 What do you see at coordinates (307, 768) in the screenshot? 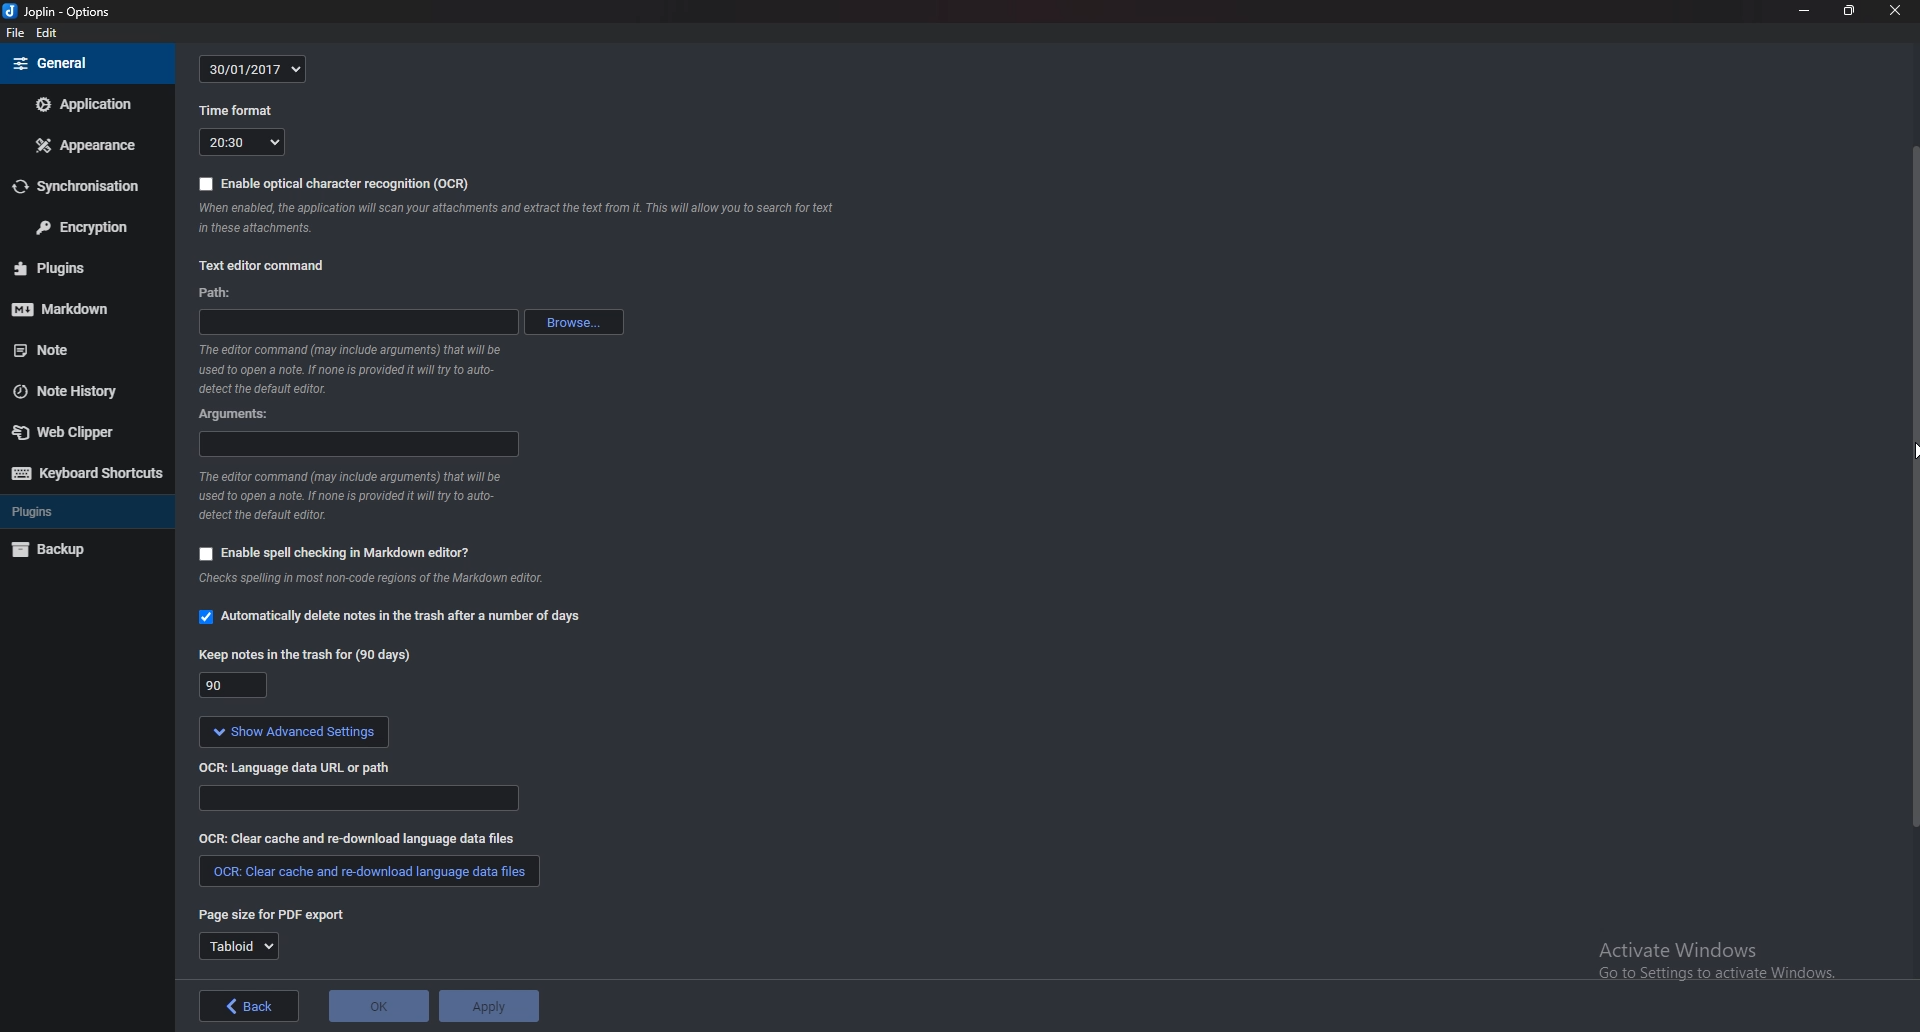
I see `OCR language data url or path` at bounding box center [307, 768].